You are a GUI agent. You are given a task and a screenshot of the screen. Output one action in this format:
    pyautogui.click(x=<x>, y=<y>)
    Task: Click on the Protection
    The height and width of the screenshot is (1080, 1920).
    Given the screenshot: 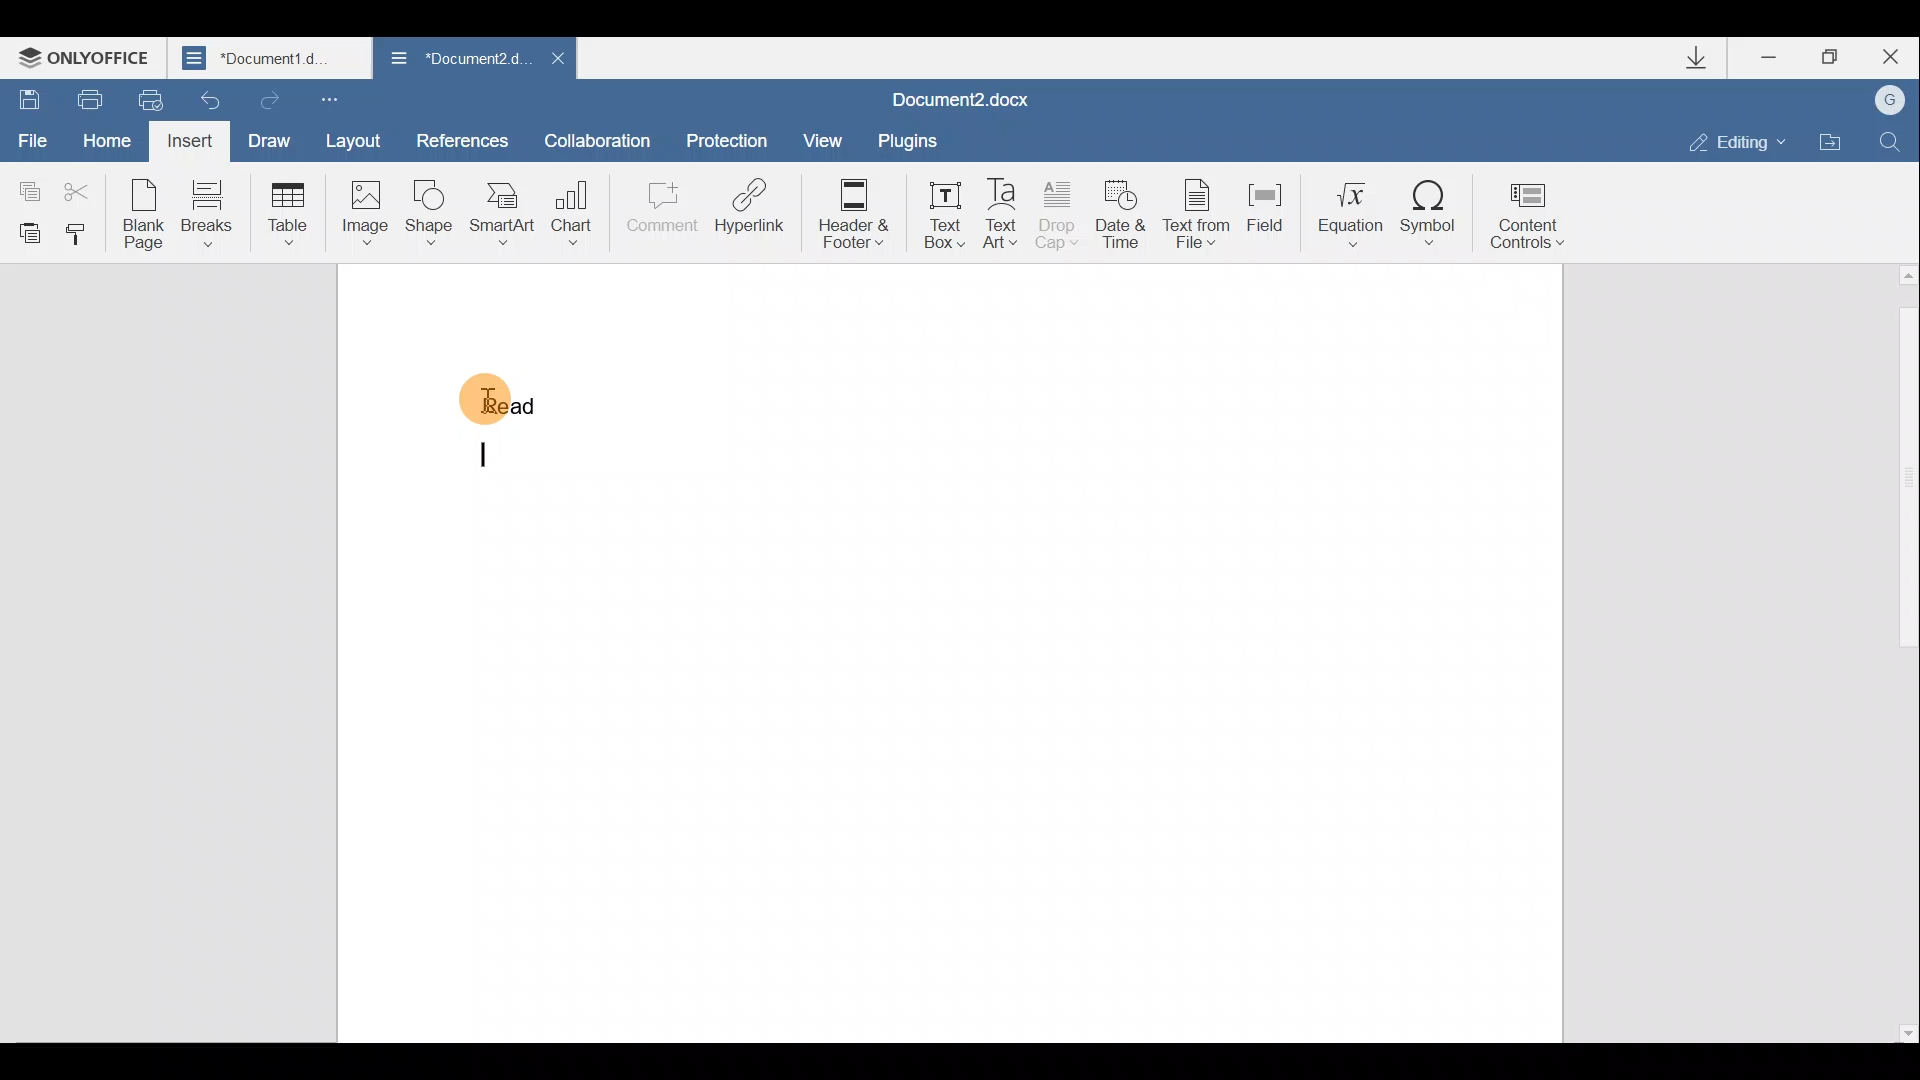 What is the action you would take?
    pyautogui.click(x=731, y=133)
    